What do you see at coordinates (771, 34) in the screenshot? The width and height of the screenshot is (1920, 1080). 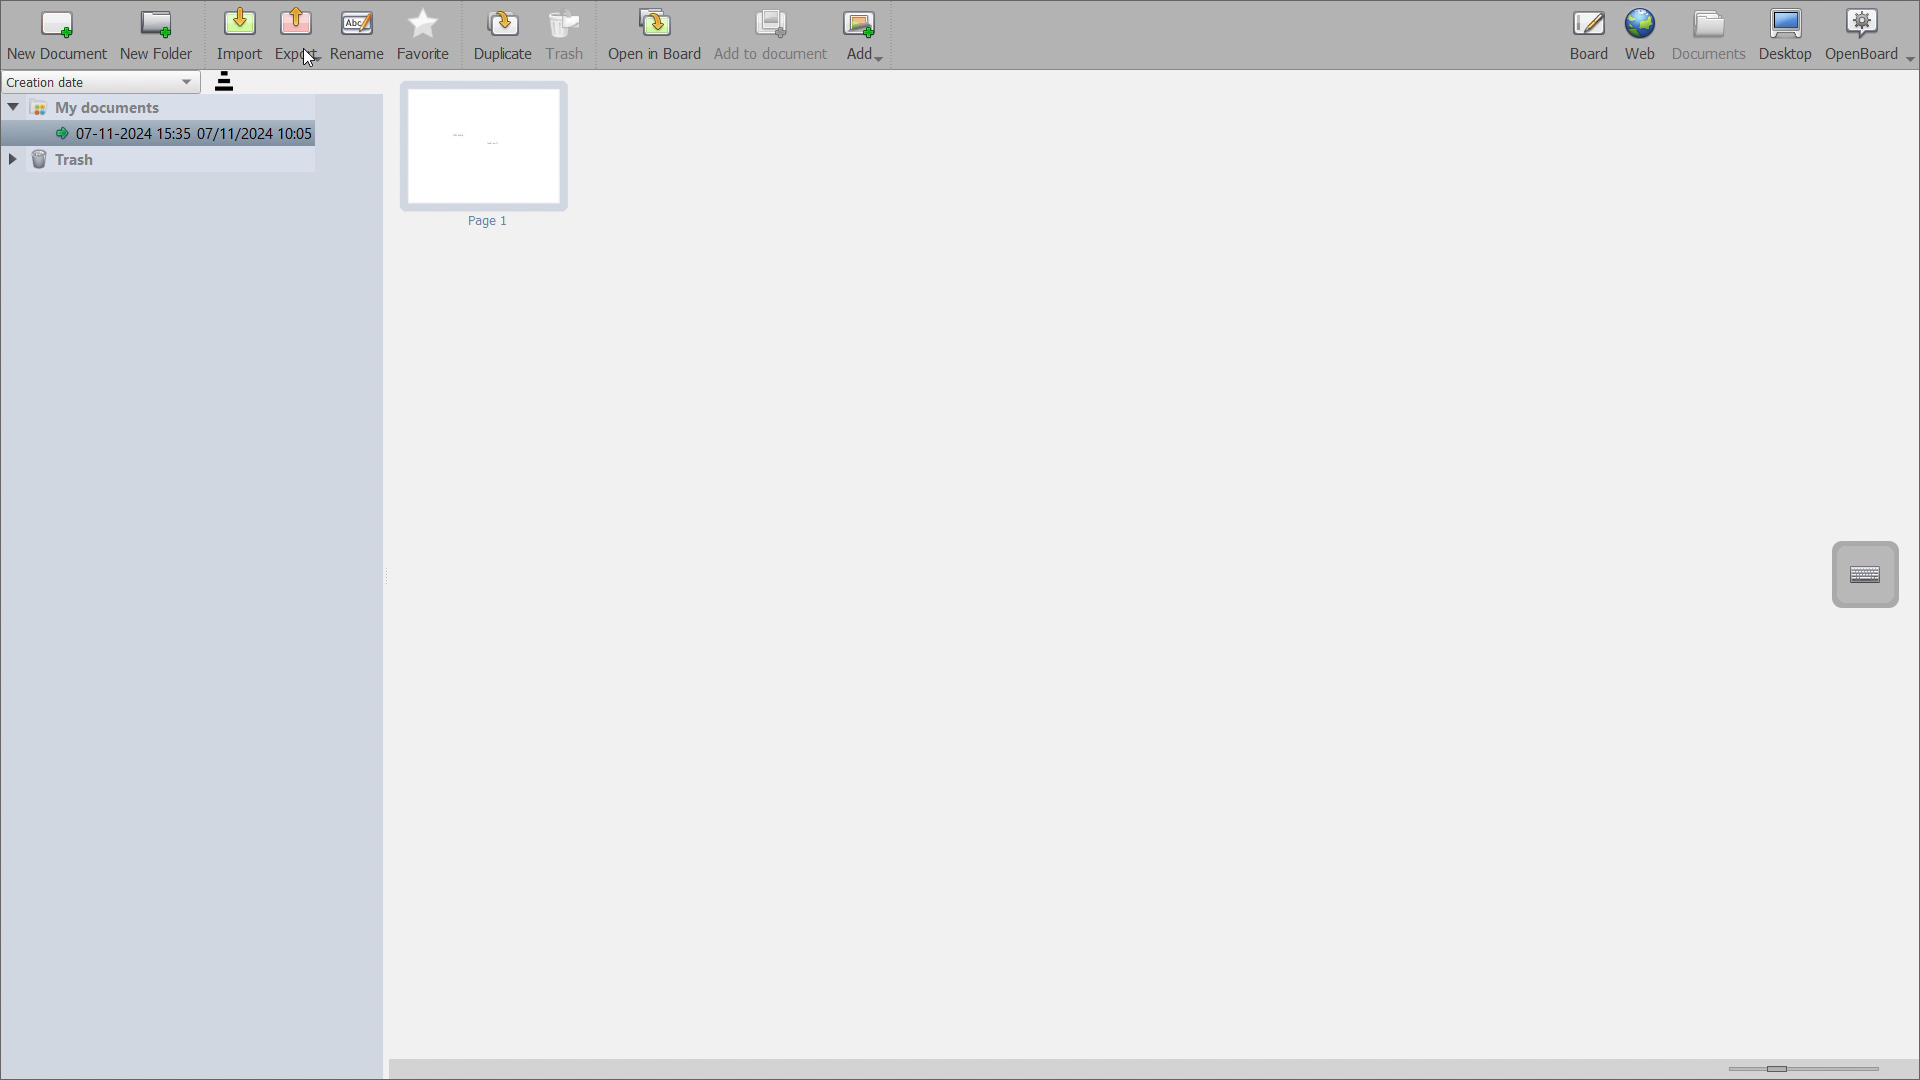 I see `add to document` at bounding box center [771, 34].